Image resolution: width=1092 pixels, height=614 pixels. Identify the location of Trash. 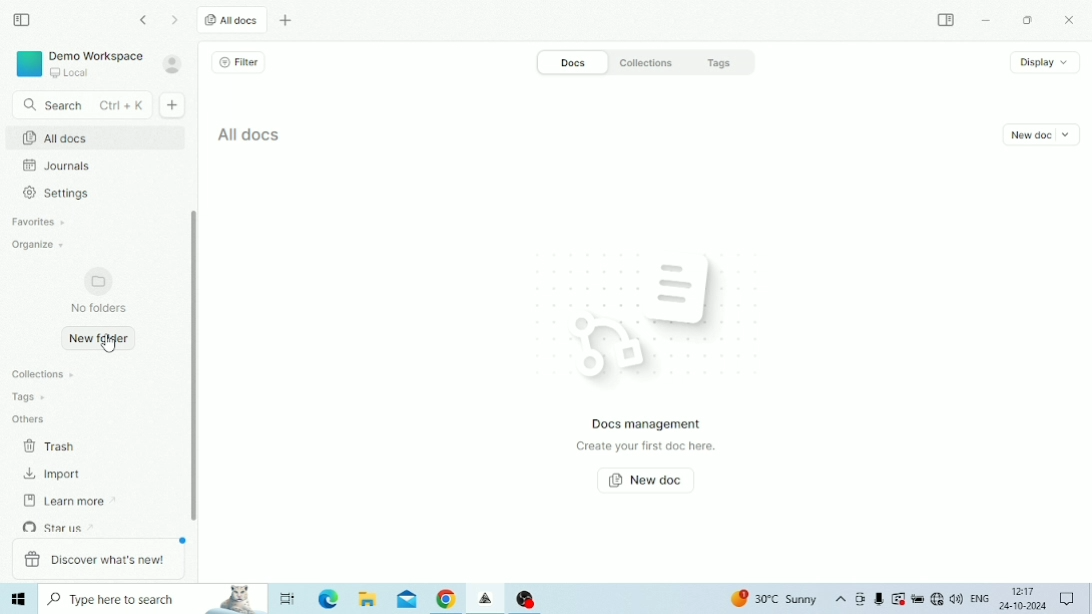
(51, 446).